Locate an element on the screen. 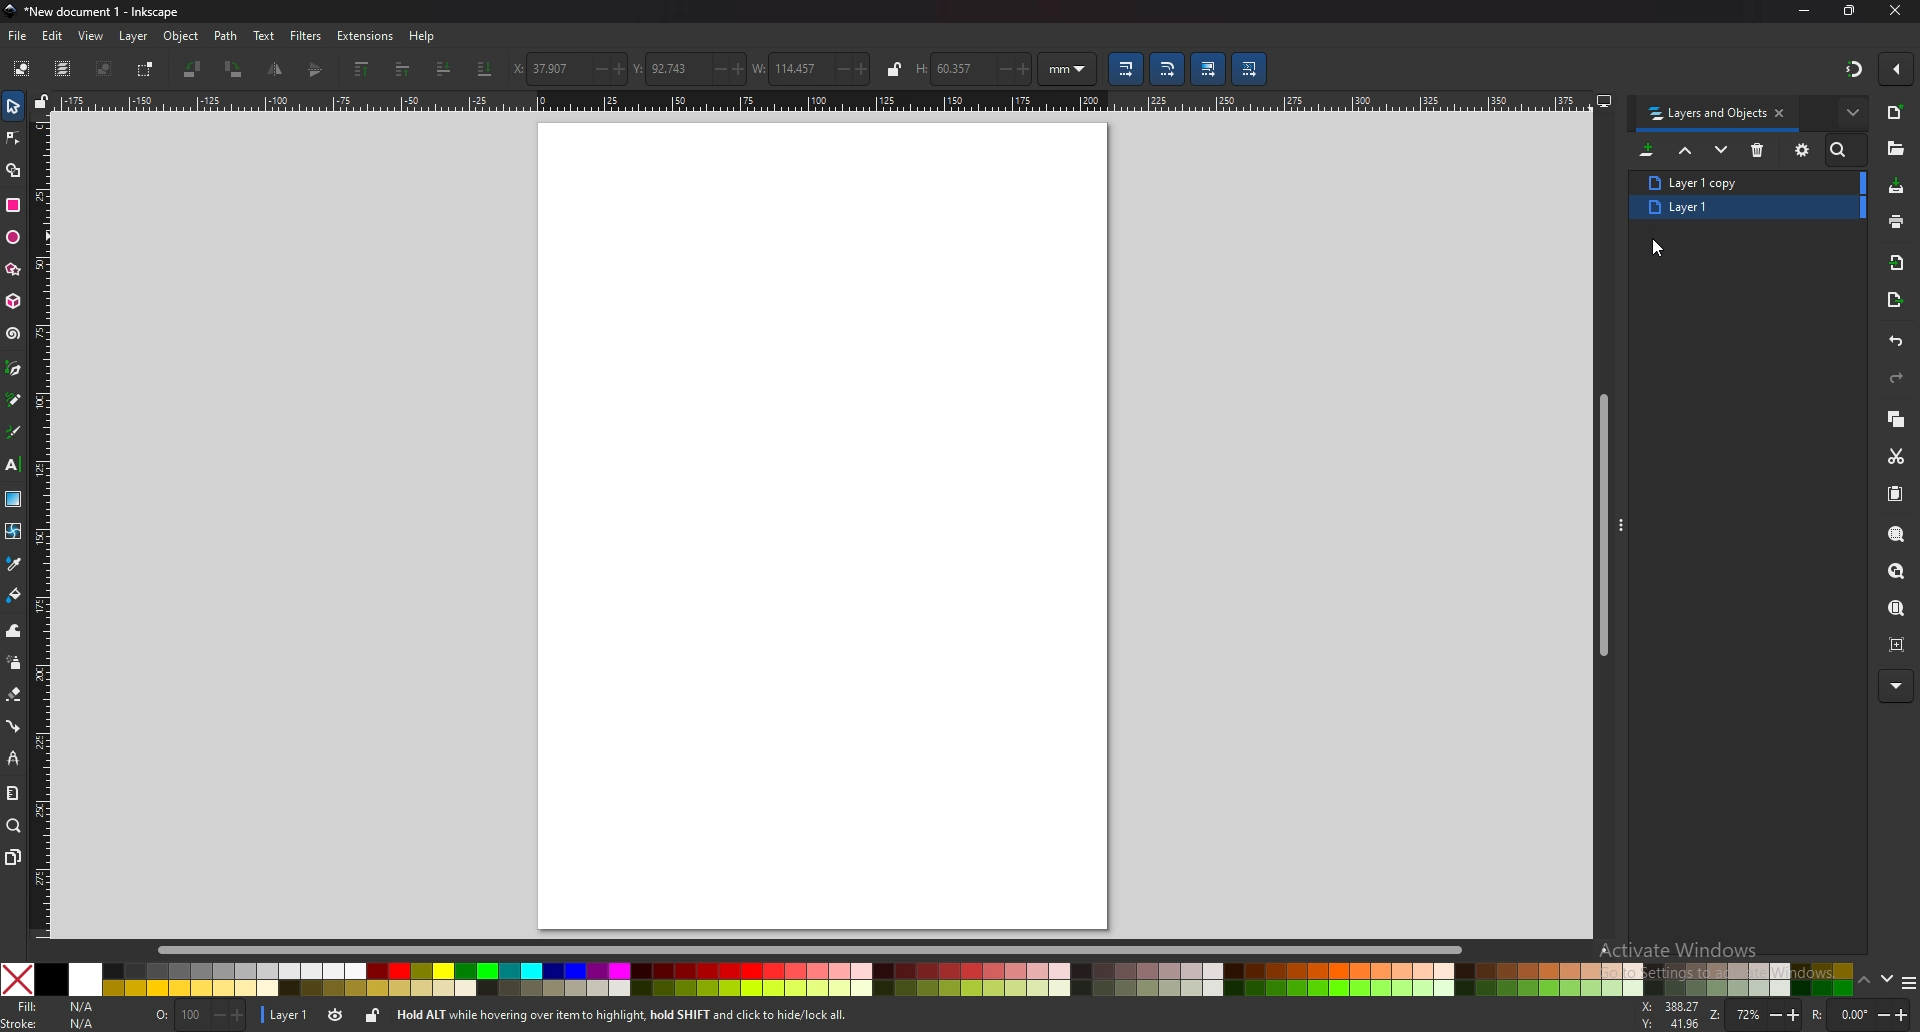 The image size is (1920, 1032). page is located at coordinates (823, 526).